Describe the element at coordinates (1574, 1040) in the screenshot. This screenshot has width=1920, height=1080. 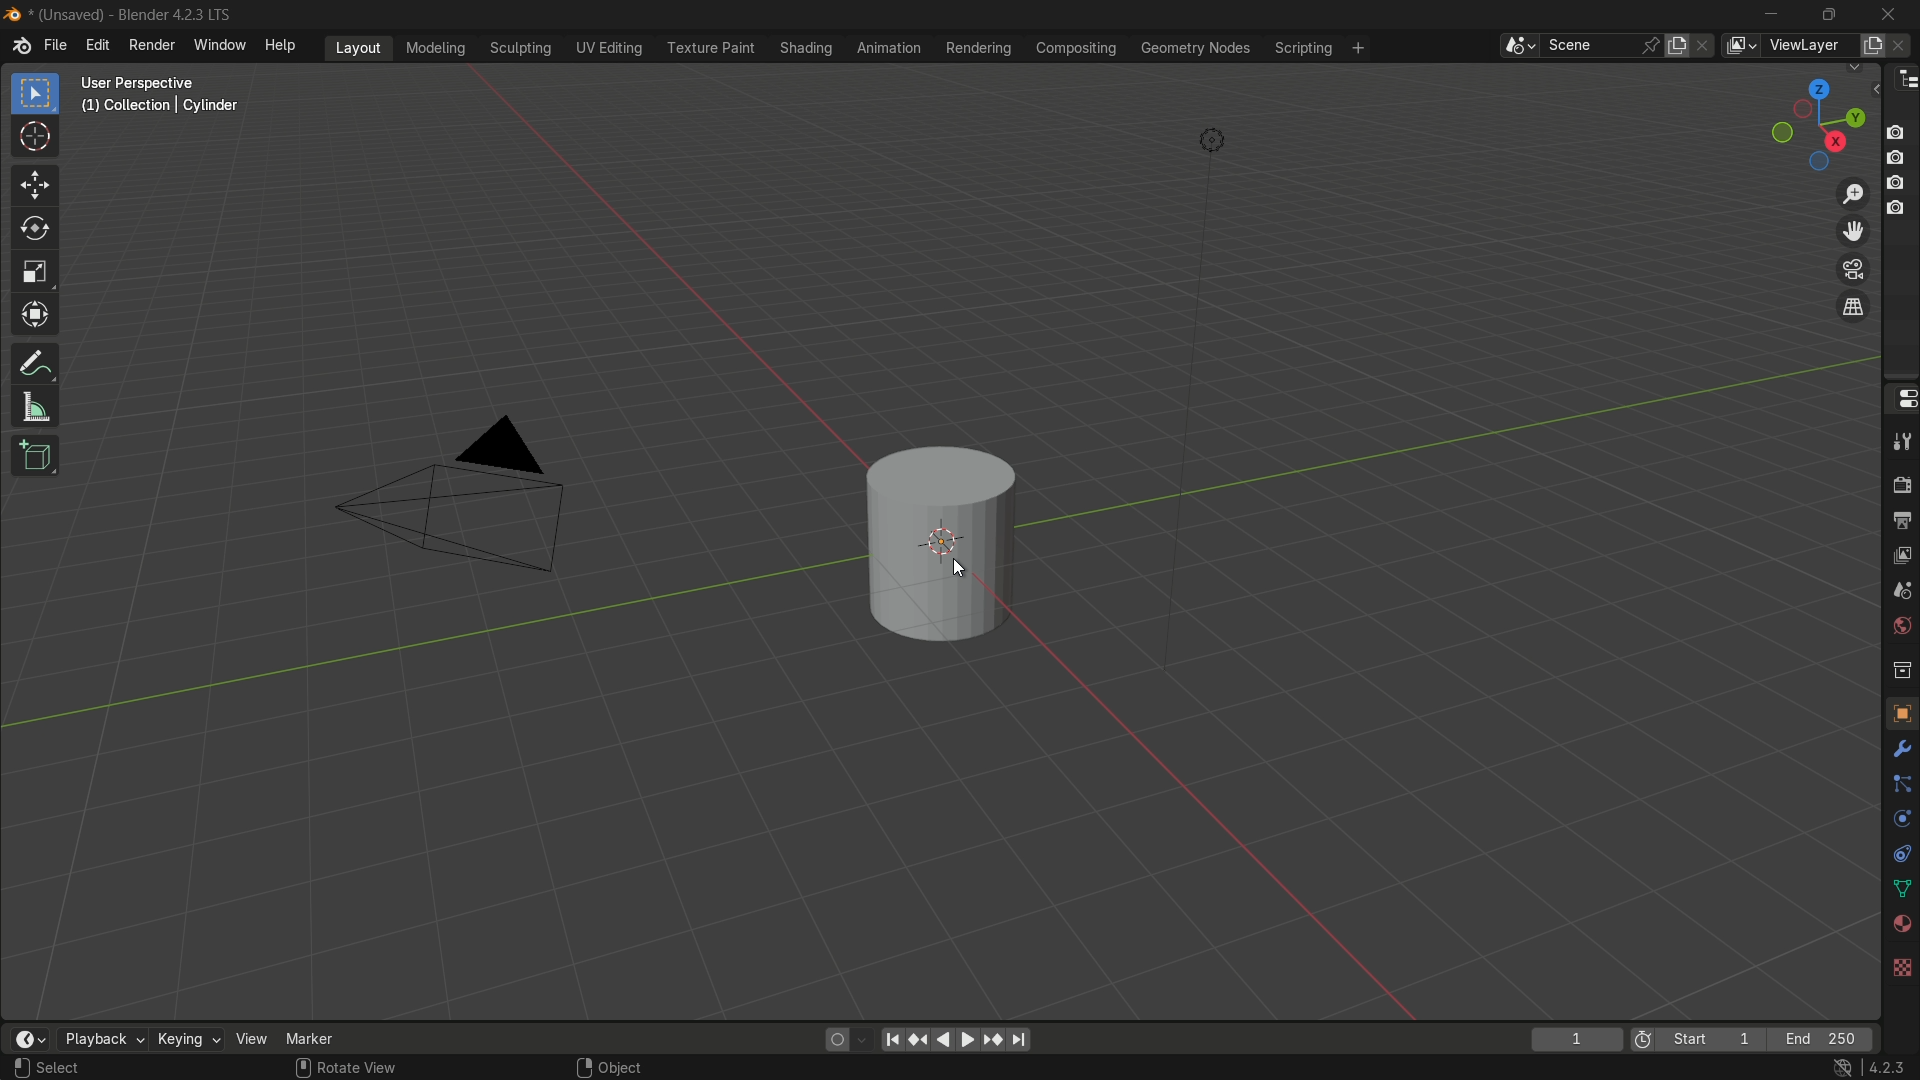
I see `1` at that location.